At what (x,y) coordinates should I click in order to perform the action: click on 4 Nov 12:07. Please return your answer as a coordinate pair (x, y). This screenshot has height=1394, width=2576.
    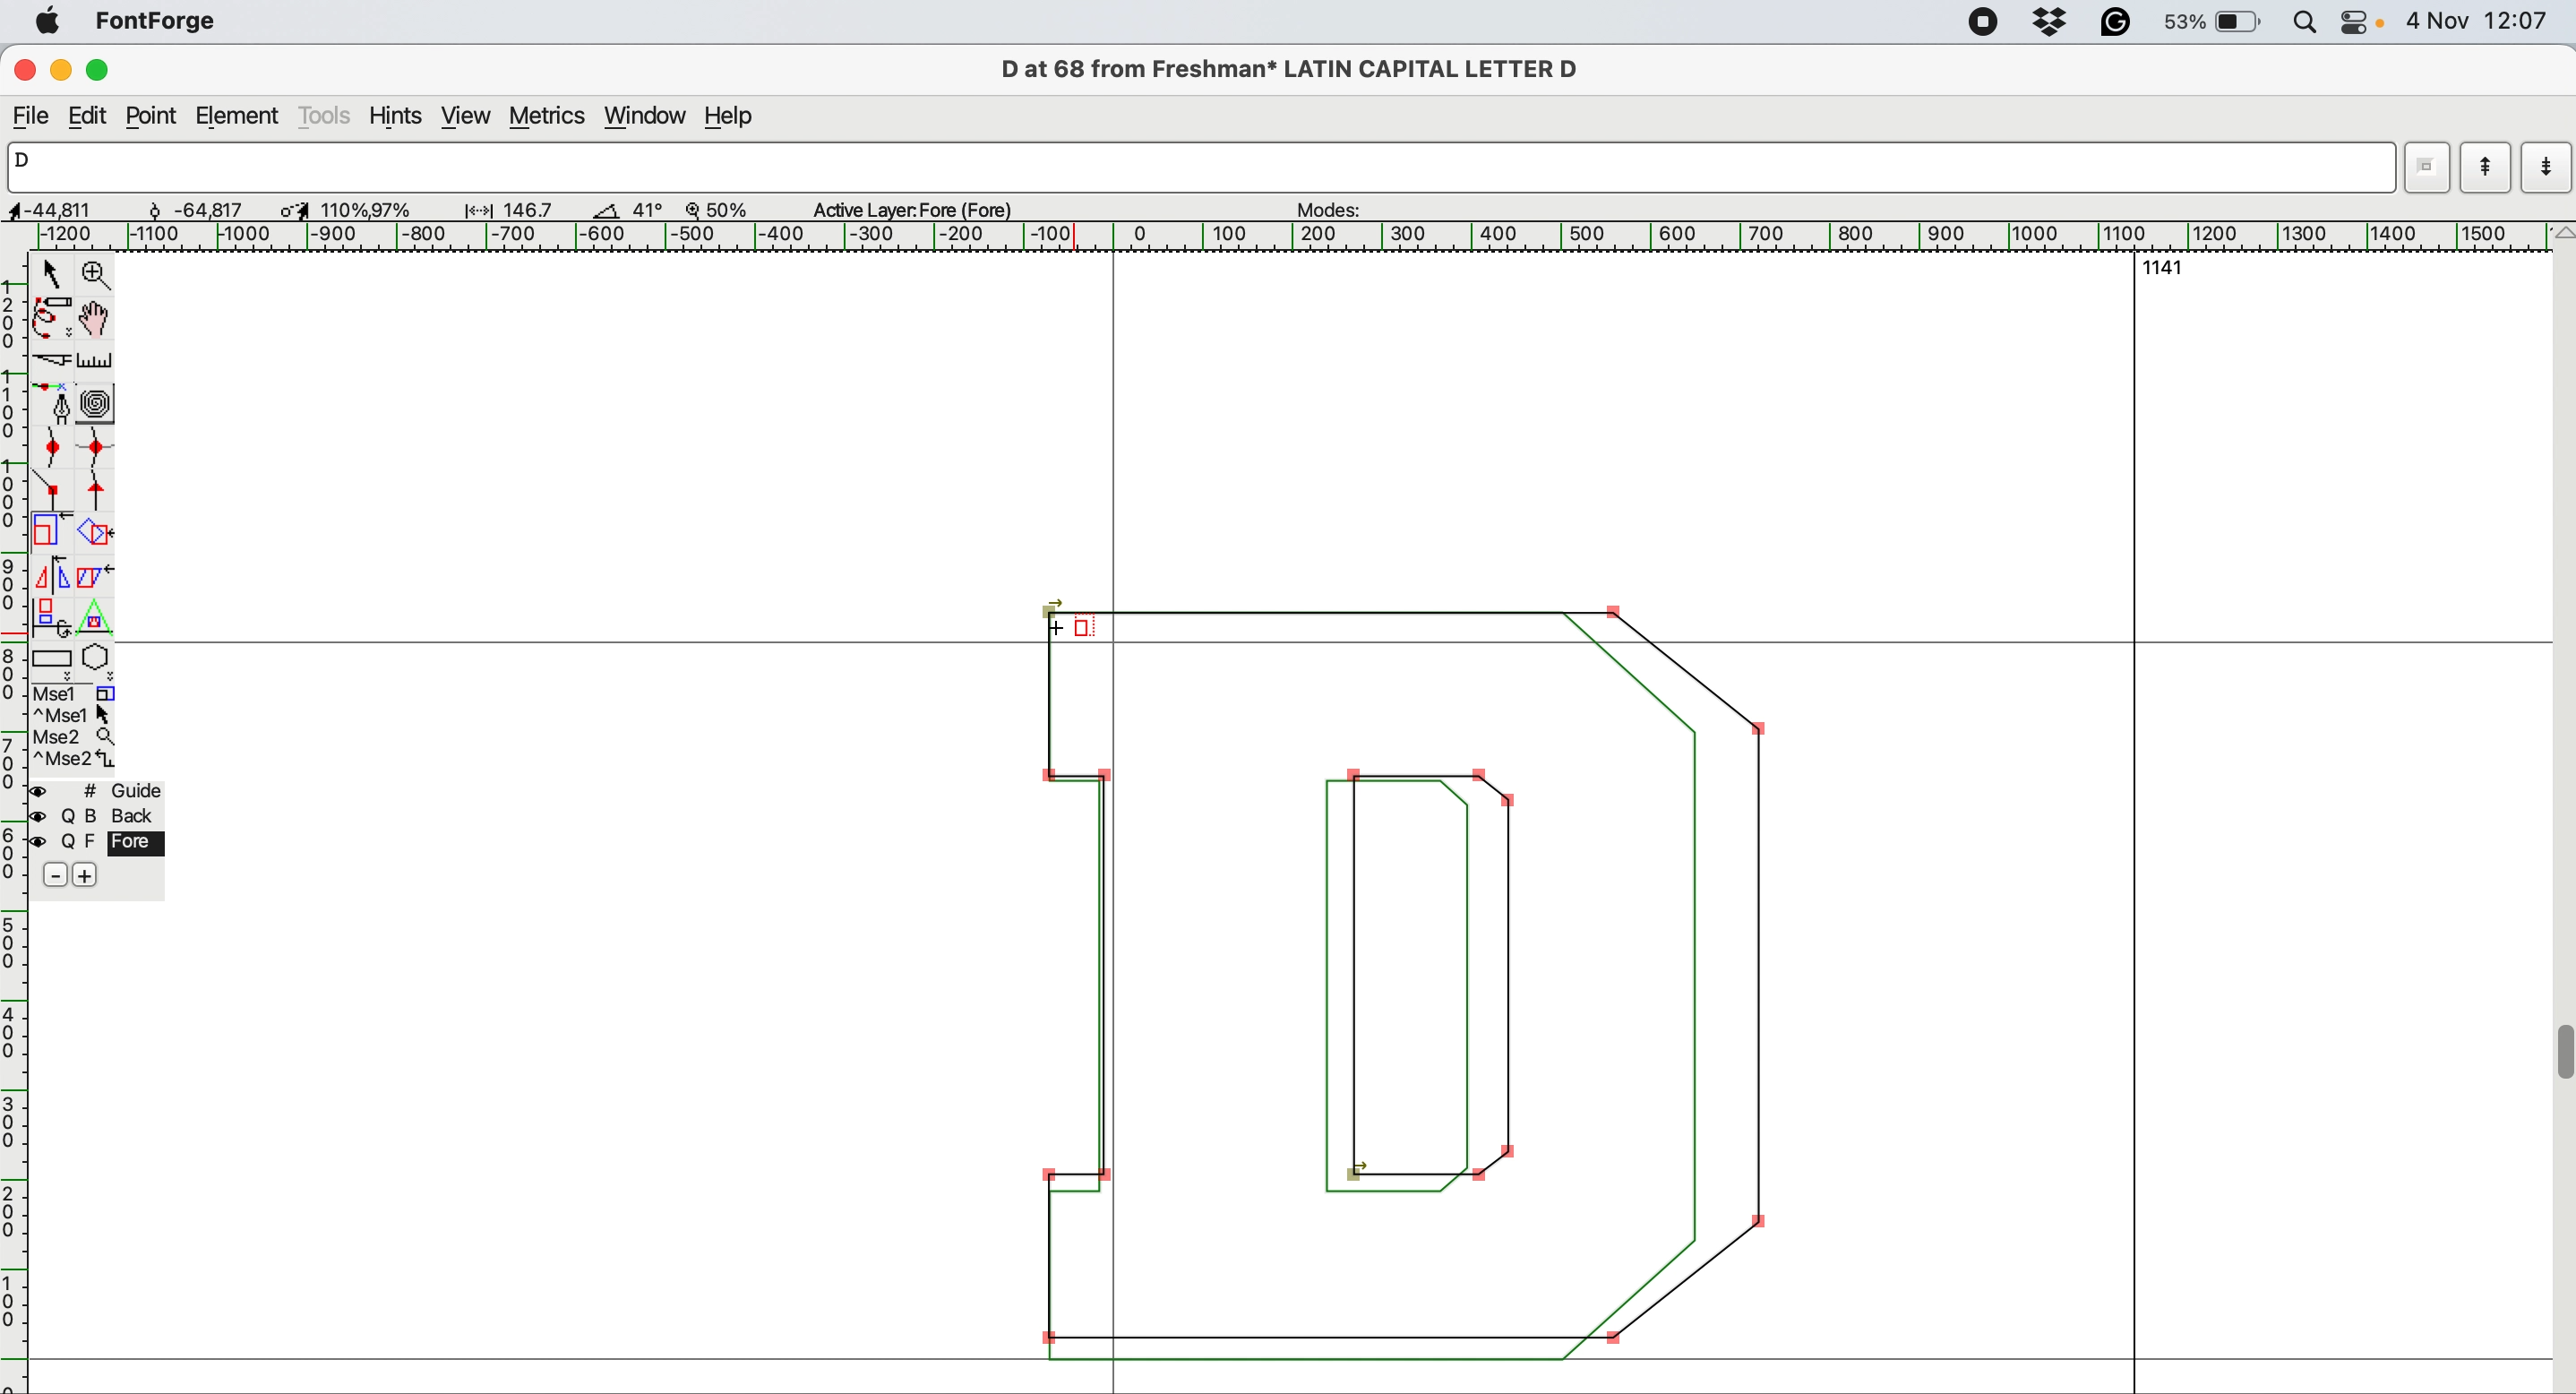
    Looking at the image, I should click on (2478, 20).